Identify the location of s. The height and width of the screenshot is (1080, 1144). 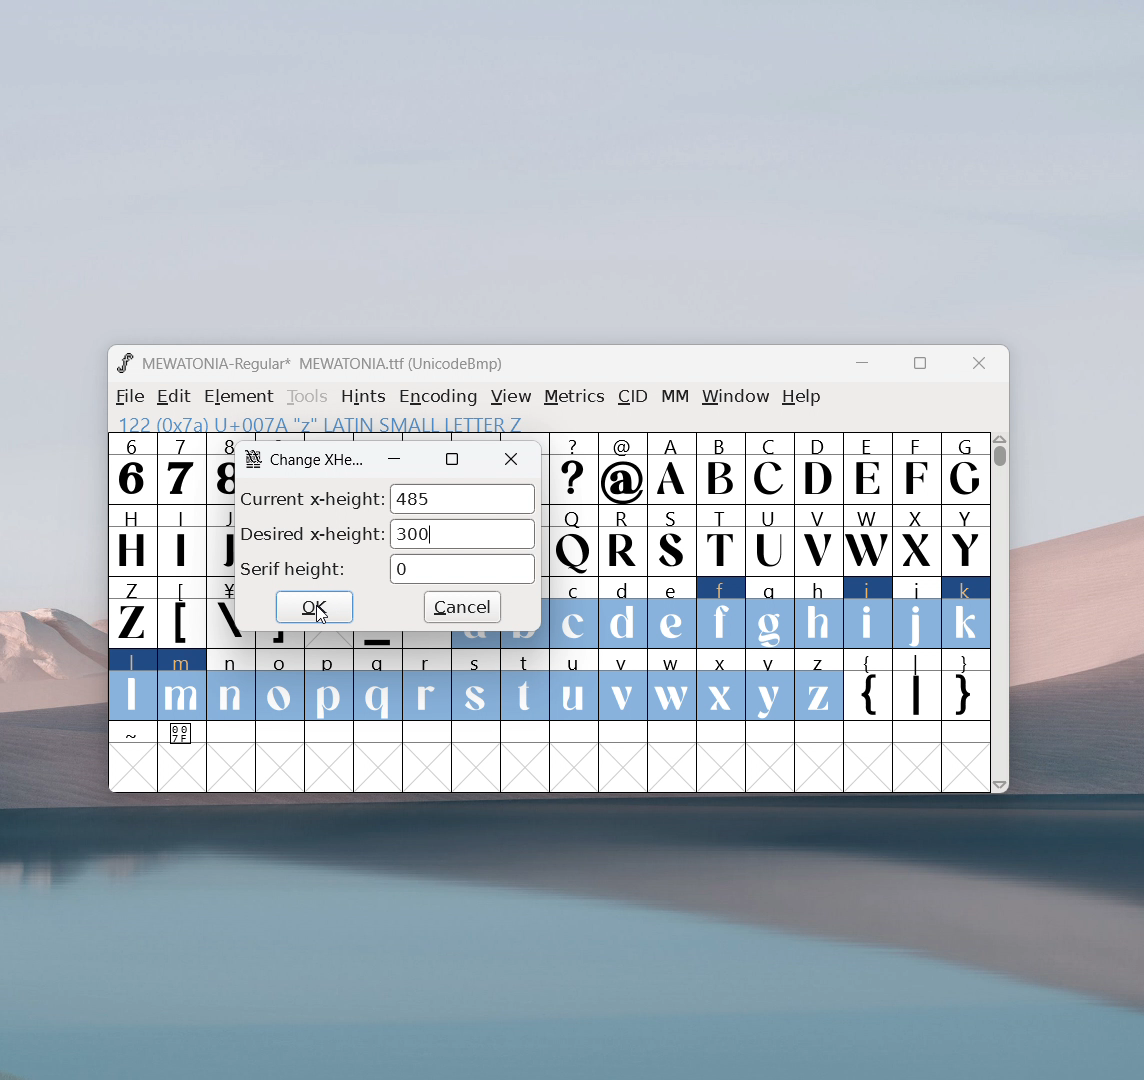
(476, 686).